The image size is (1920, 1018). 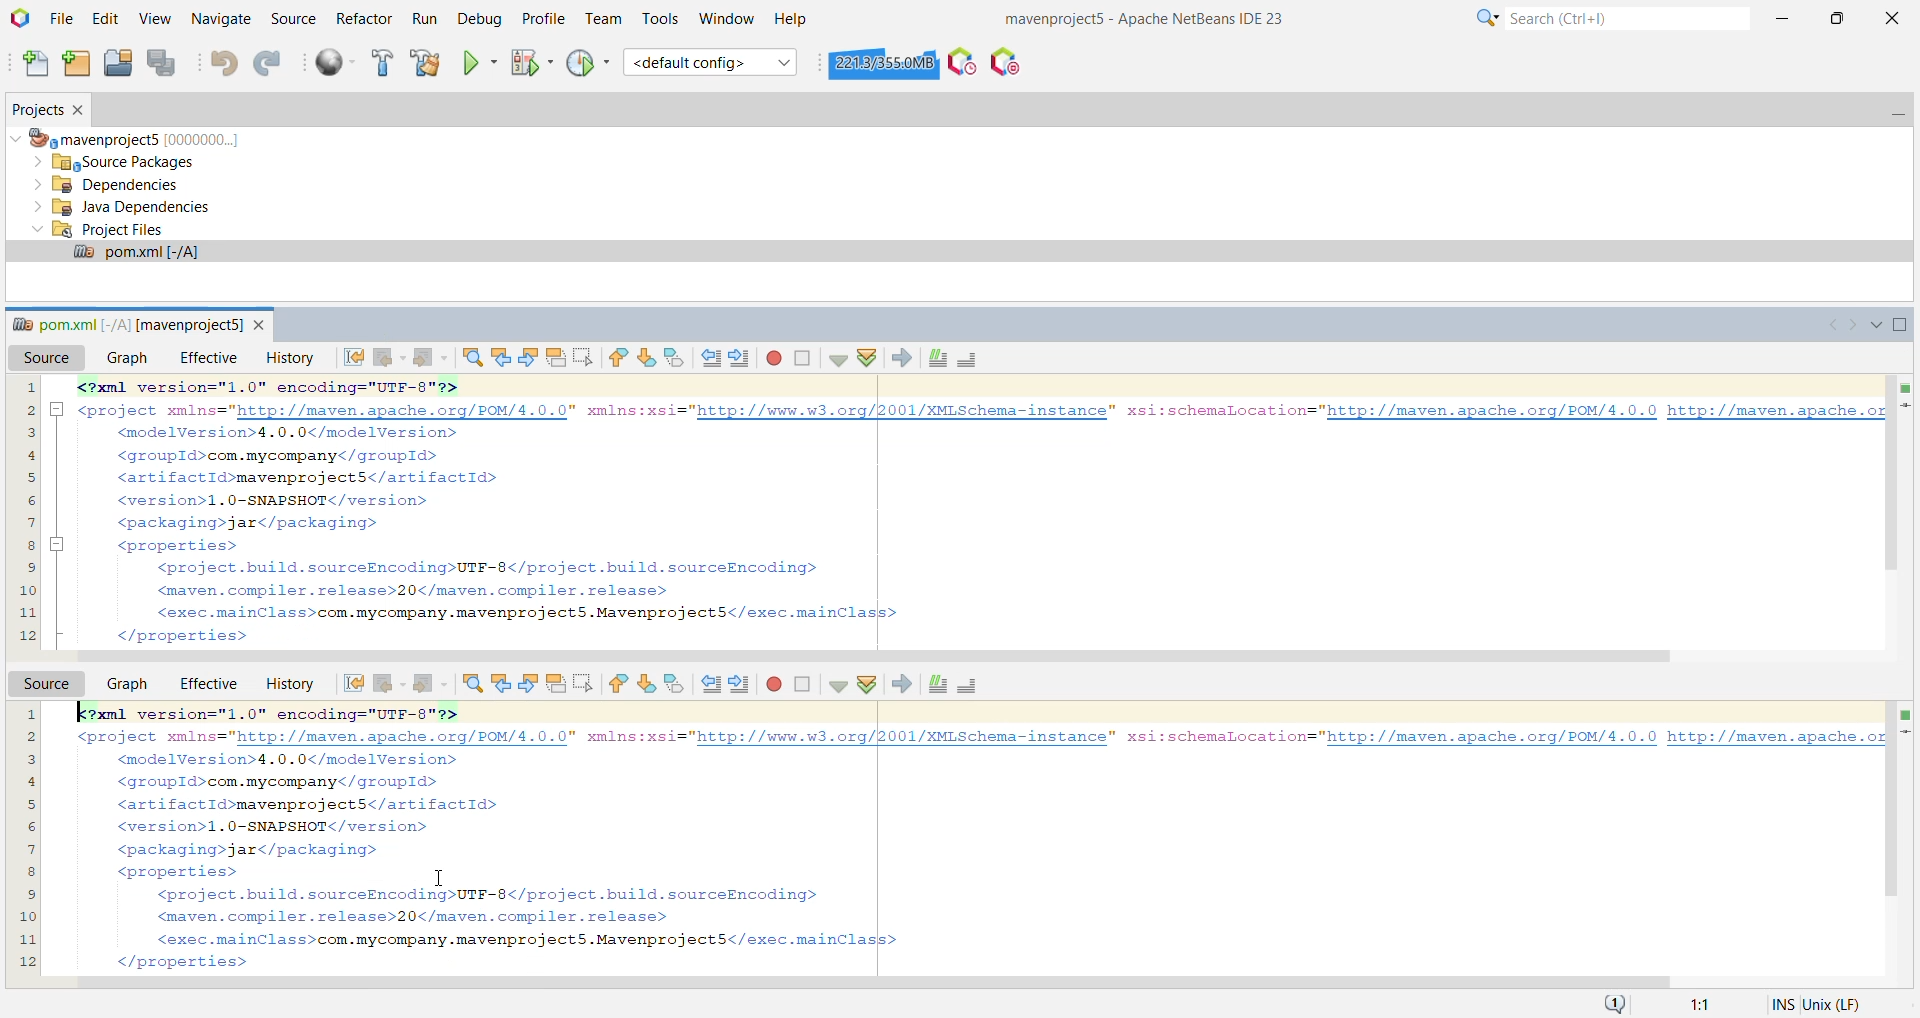 What do you see at coordinates (771, 361) in the screenshot?
I see `Next macro recording` at bounding box center [771, 361].